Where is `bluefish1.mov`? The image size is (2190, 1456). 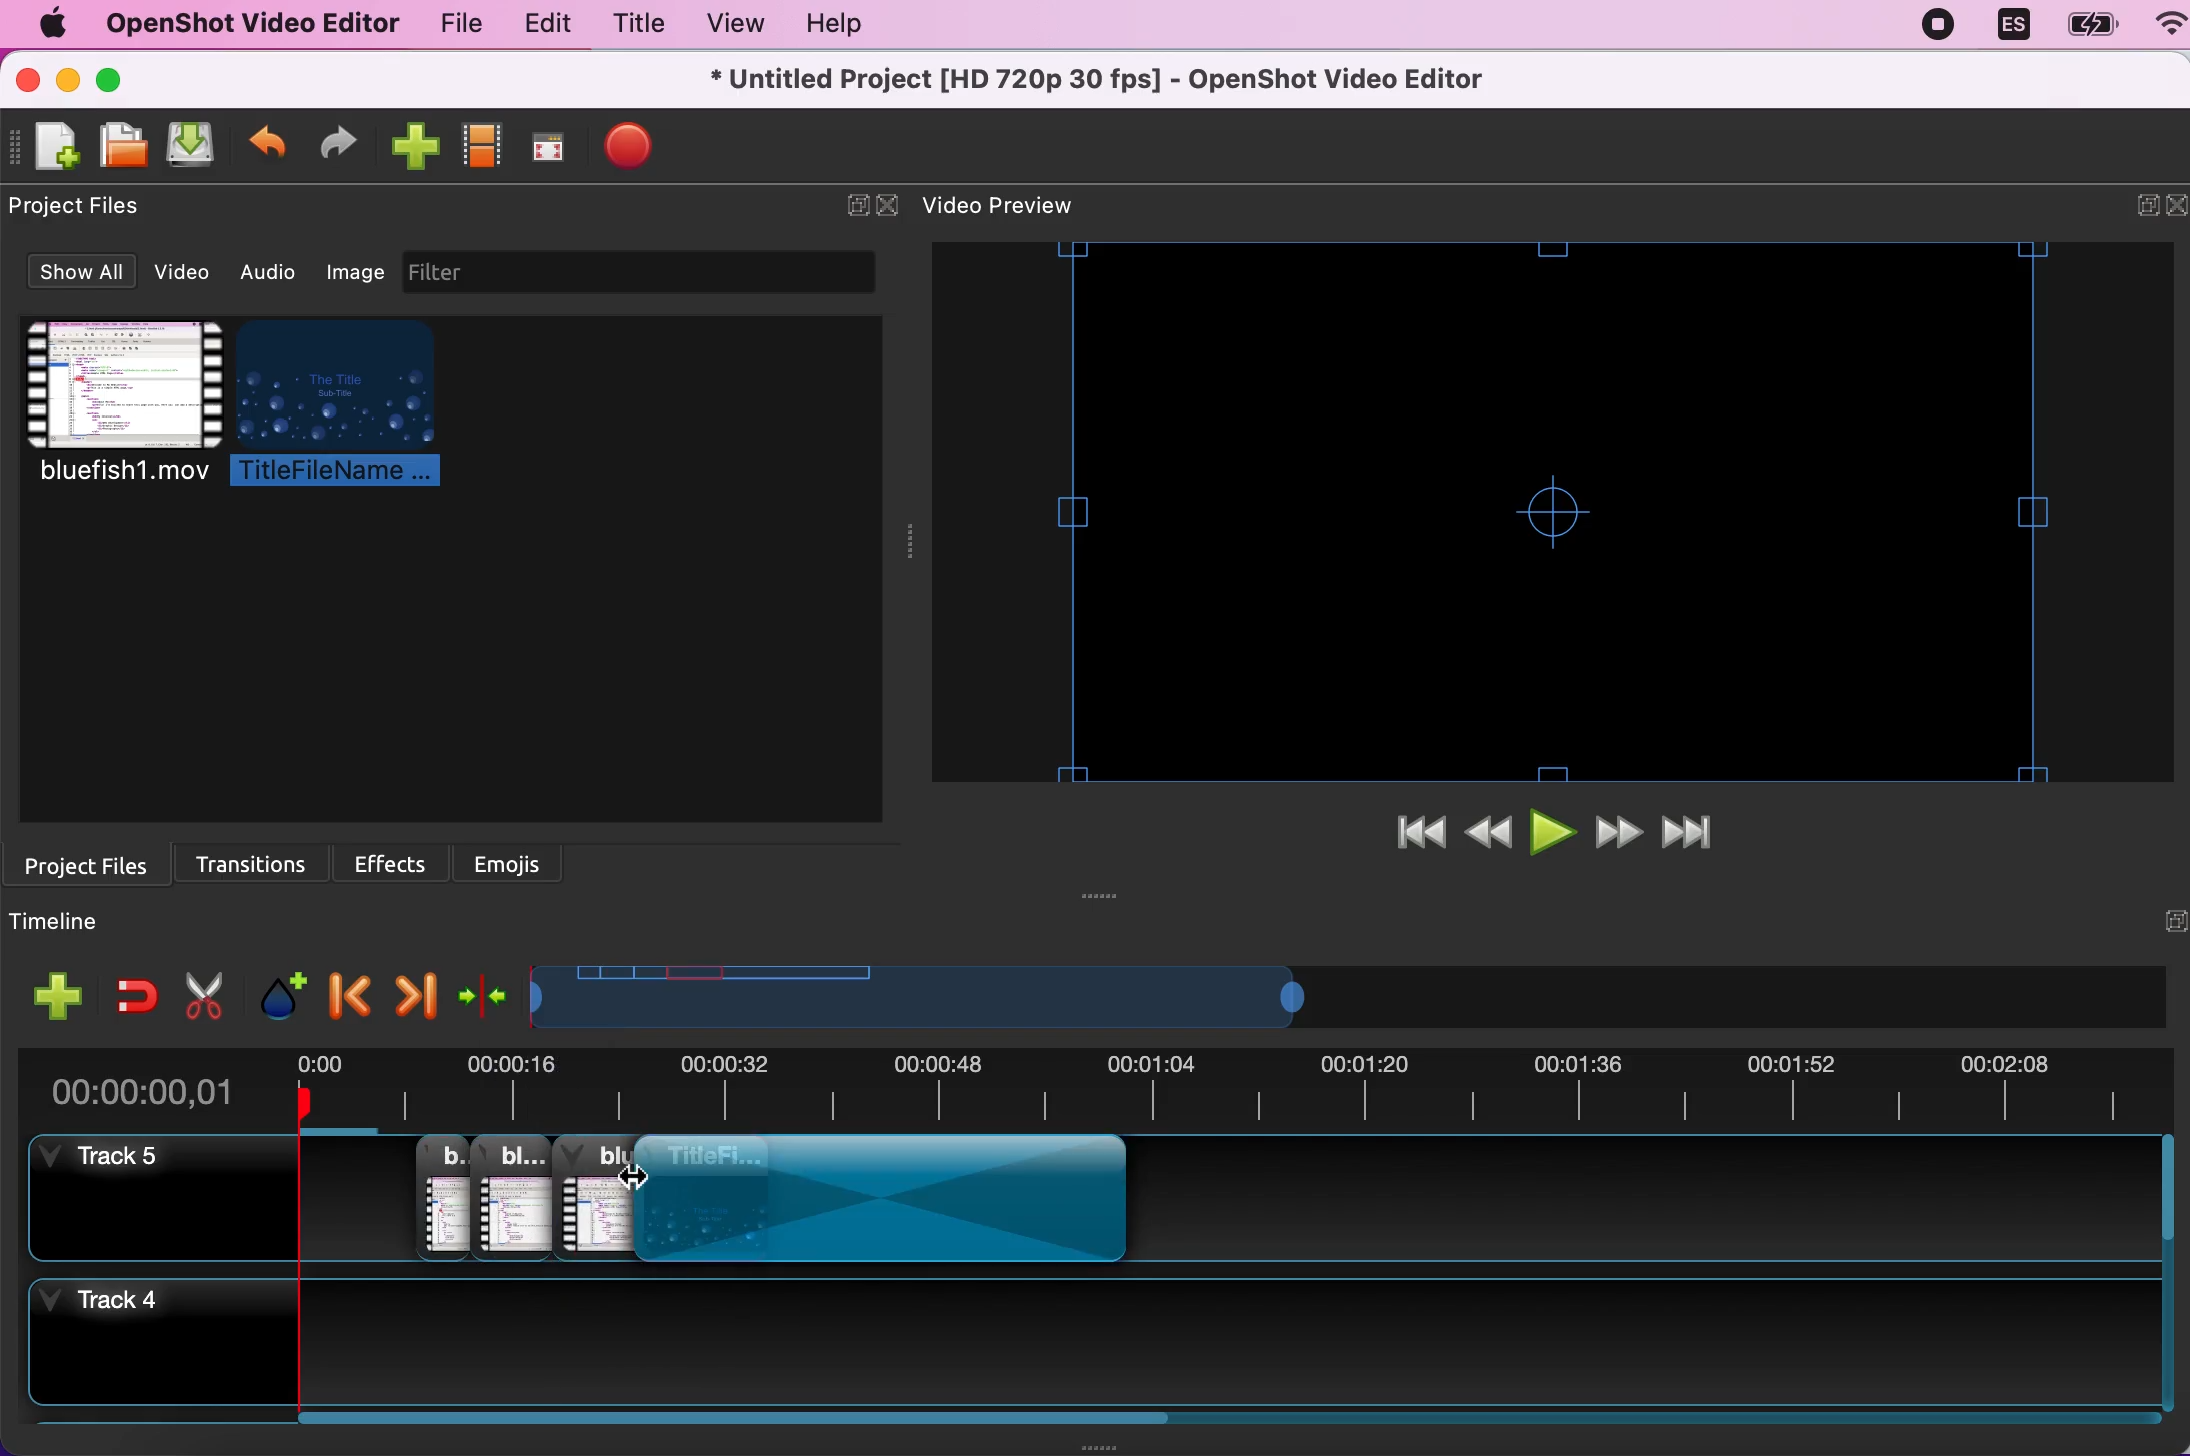 bluefish1.mov is located at coordinates (118, 404).